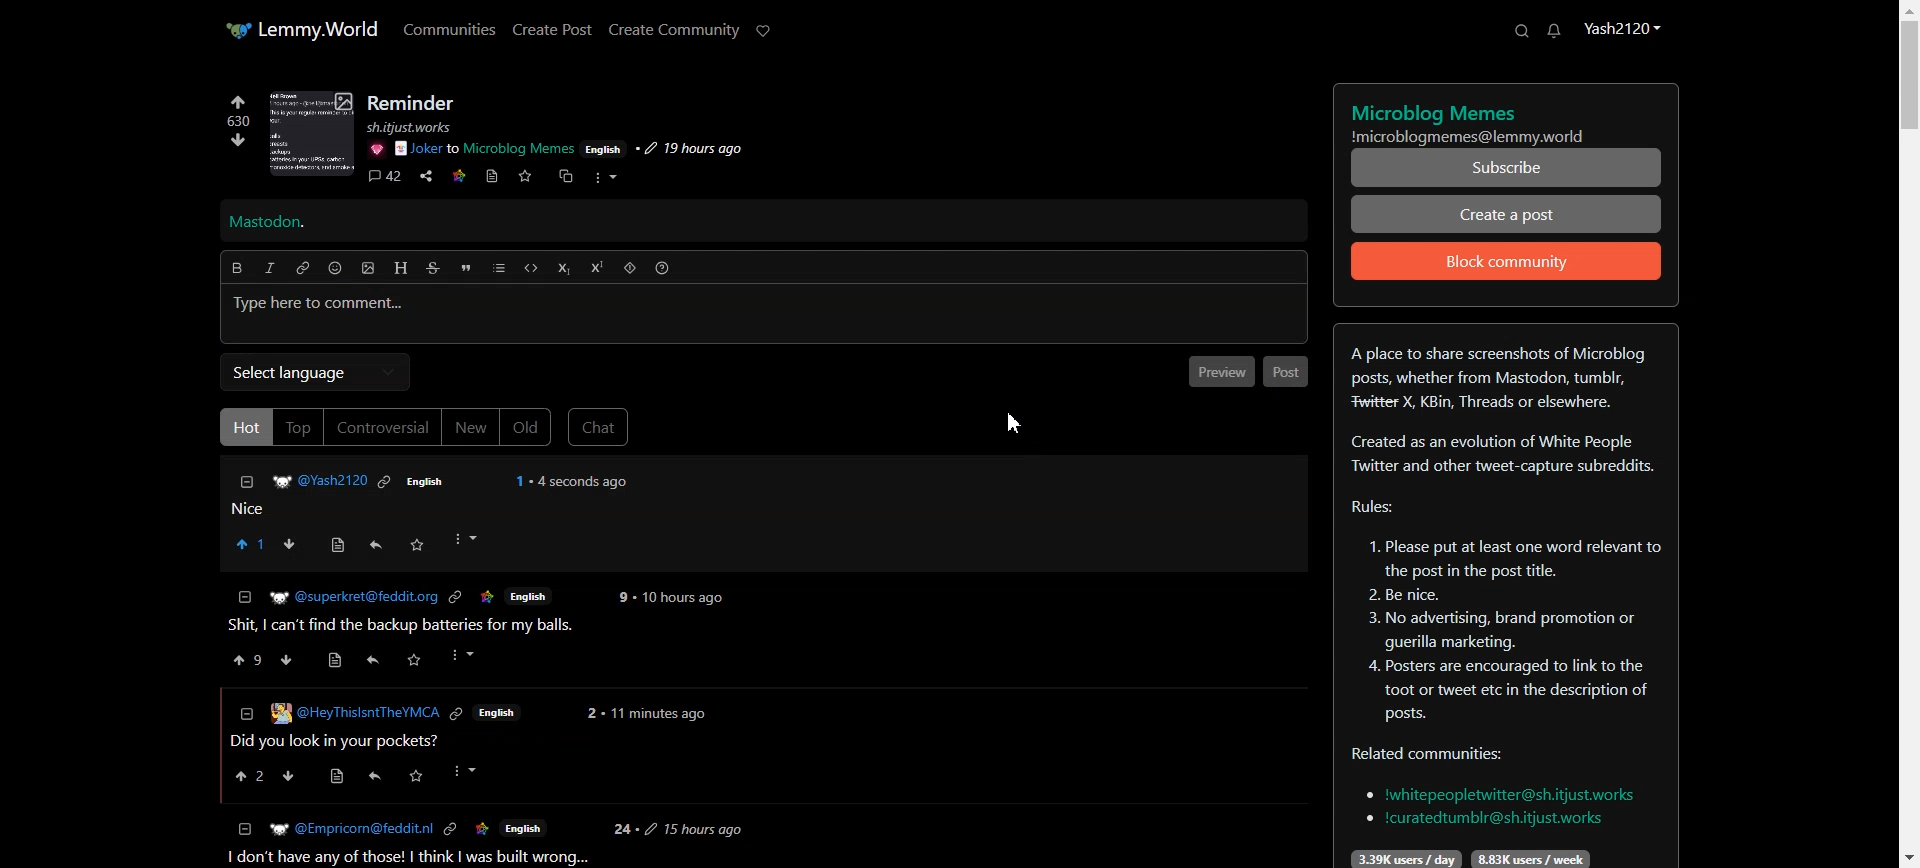  What do you see at coordinates (298, 427) in the screenshot?
I see `Top` at bounding box center [298, 427].